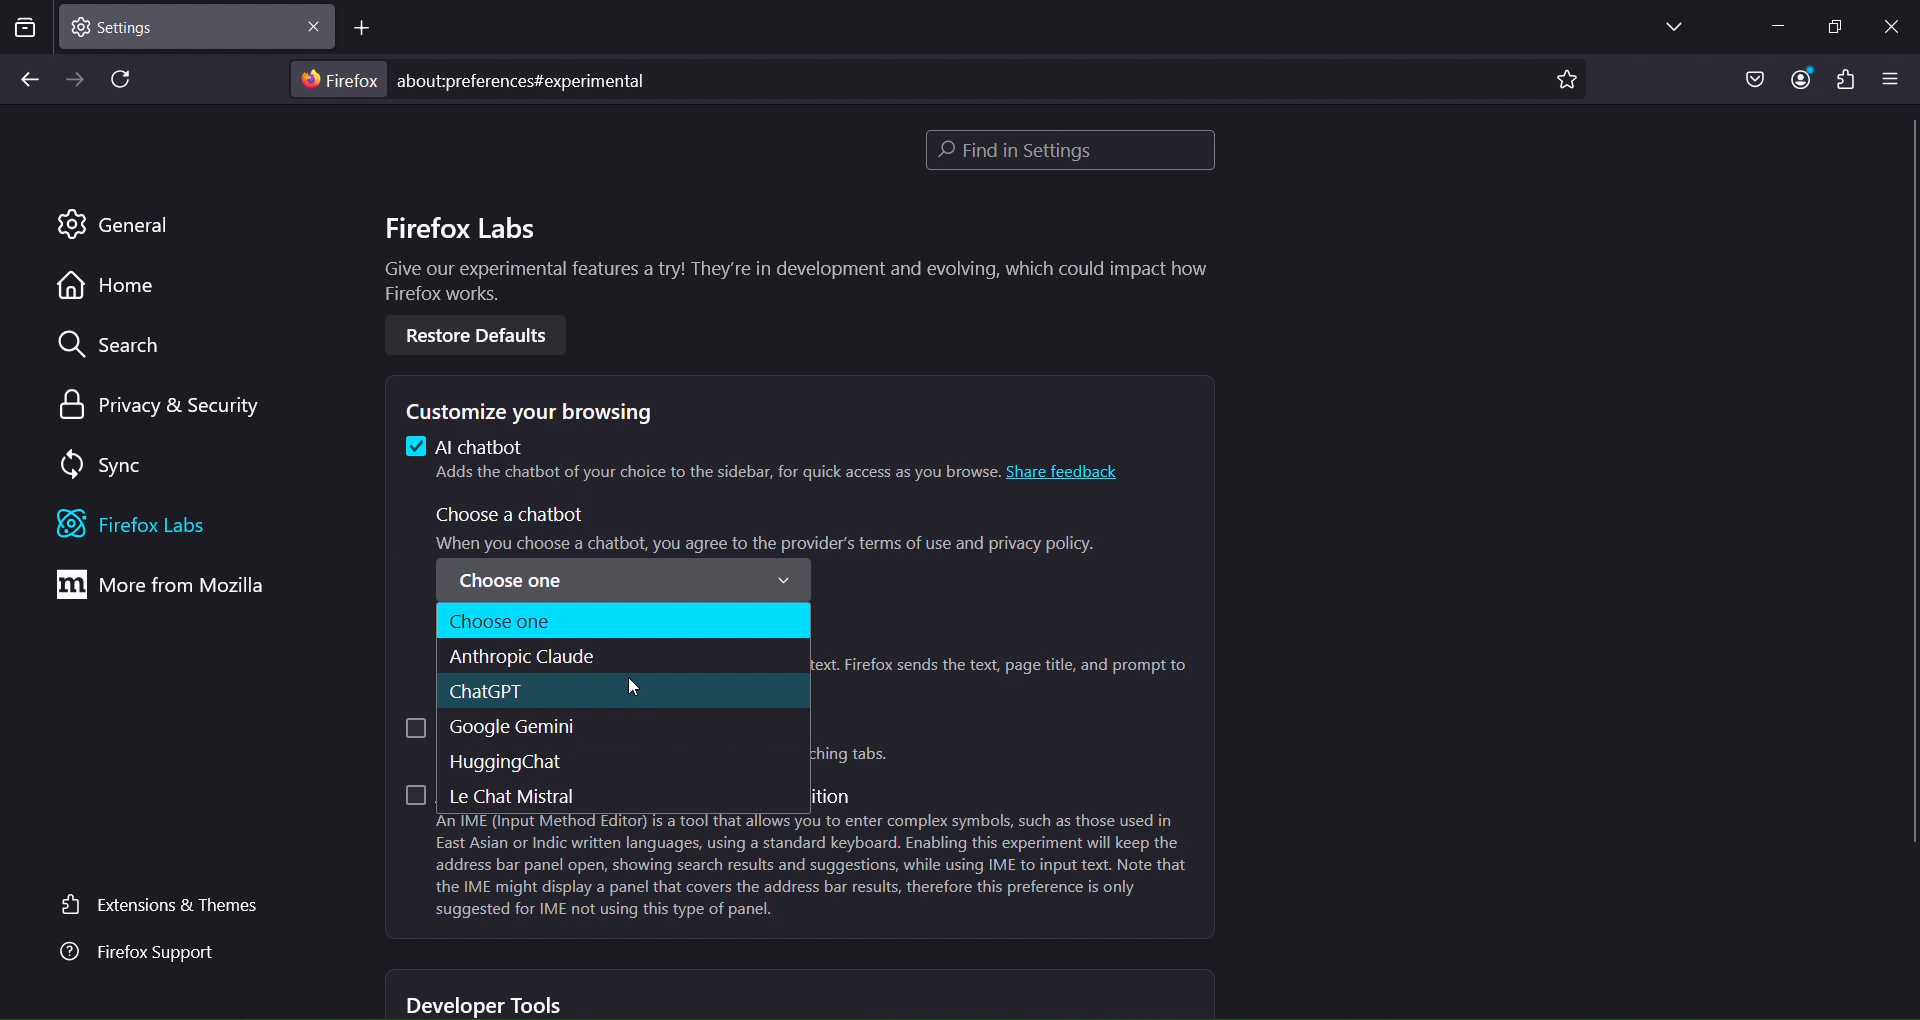  Describe the element at coordinates (519, 798) in the screenshot. I see `le chat mistral` at that location.